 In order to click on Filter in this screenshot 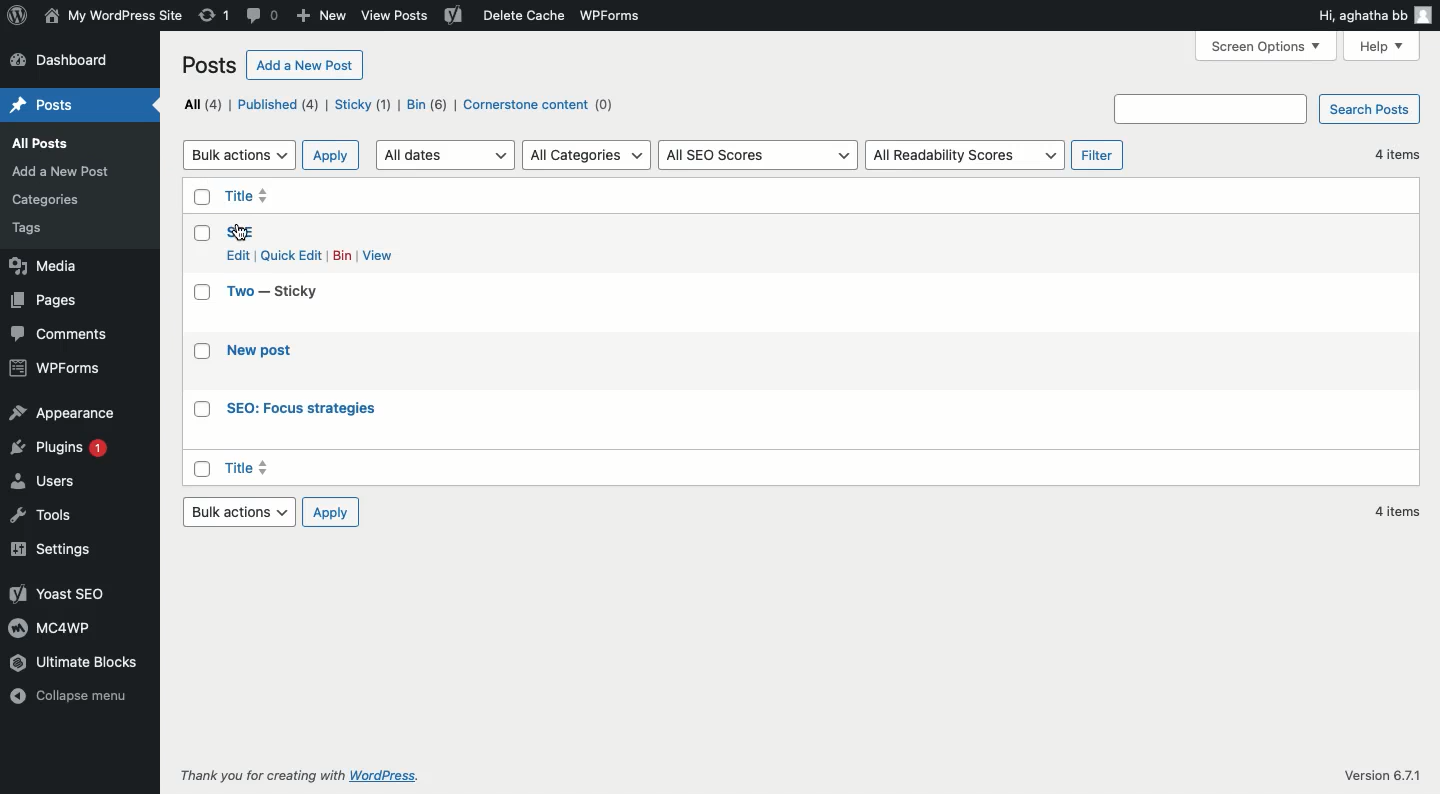, I will do `click(1099, 157)`.